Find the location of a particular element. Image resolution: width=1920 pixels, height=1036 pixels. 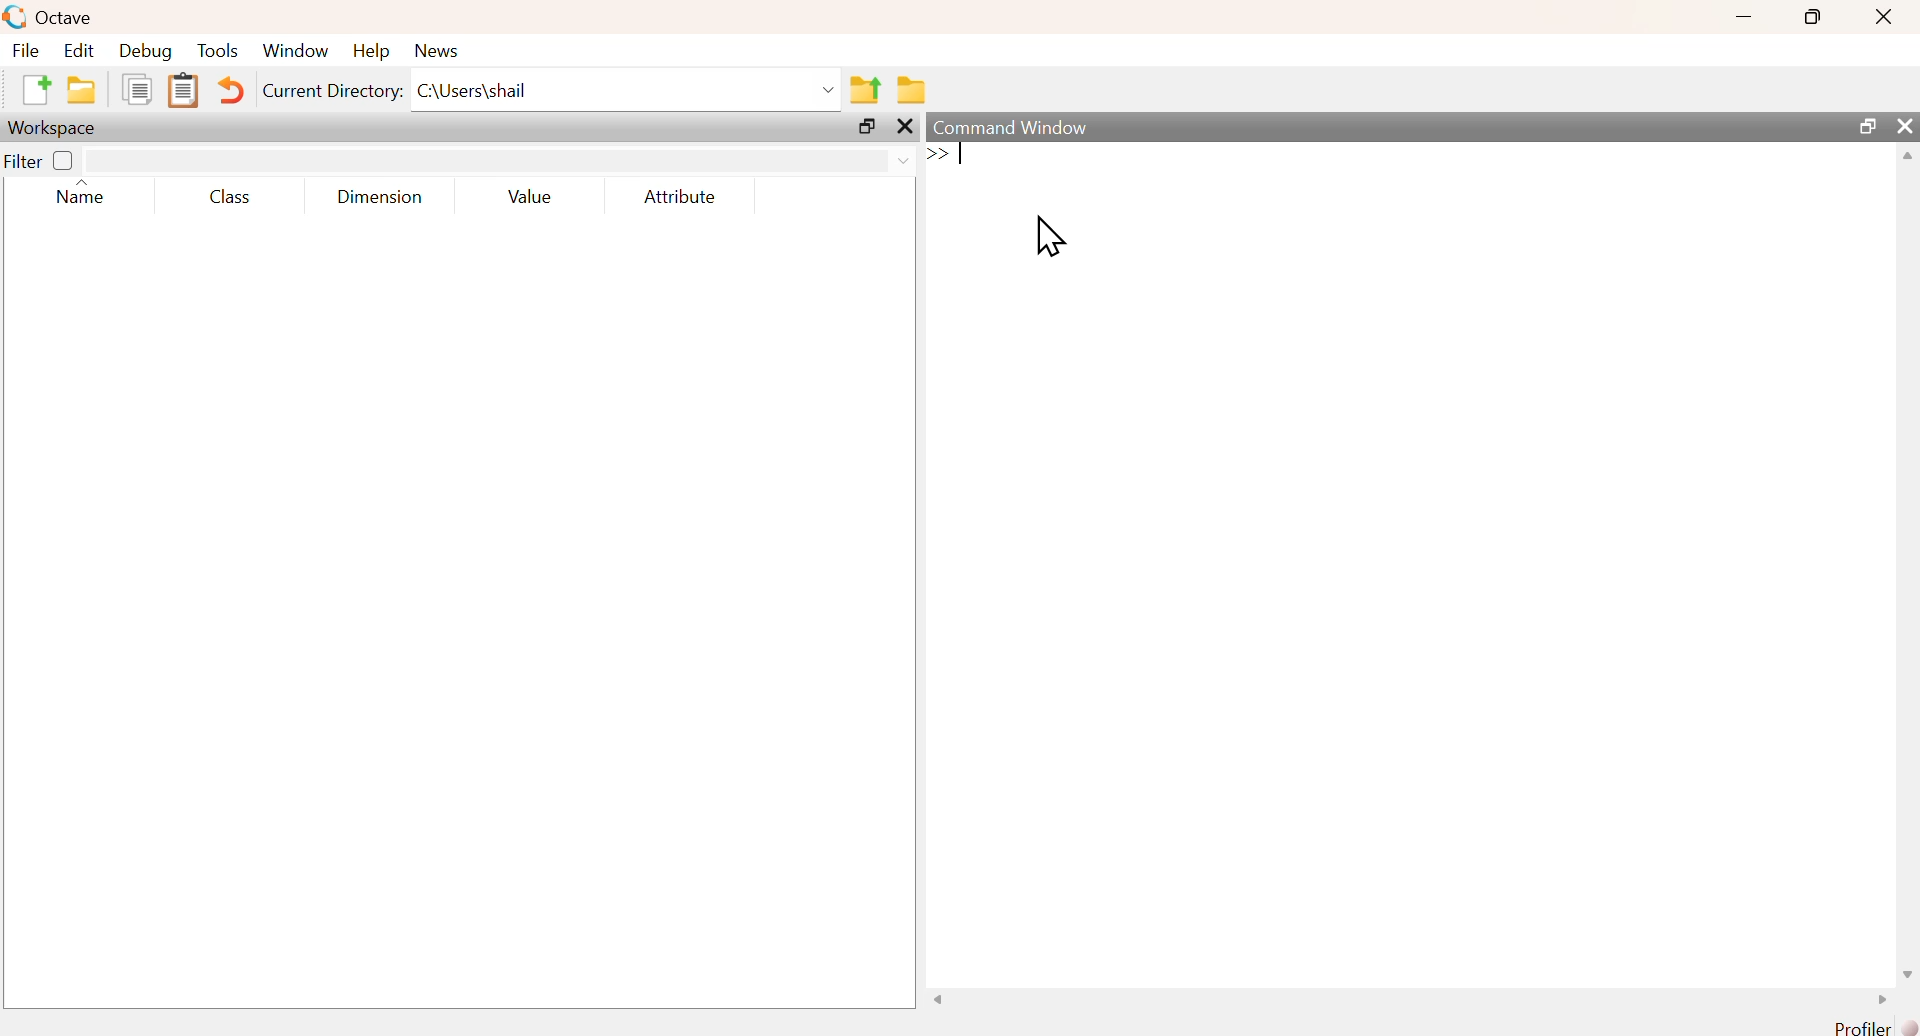

Current Directory: is located at coordinates (332, 90).